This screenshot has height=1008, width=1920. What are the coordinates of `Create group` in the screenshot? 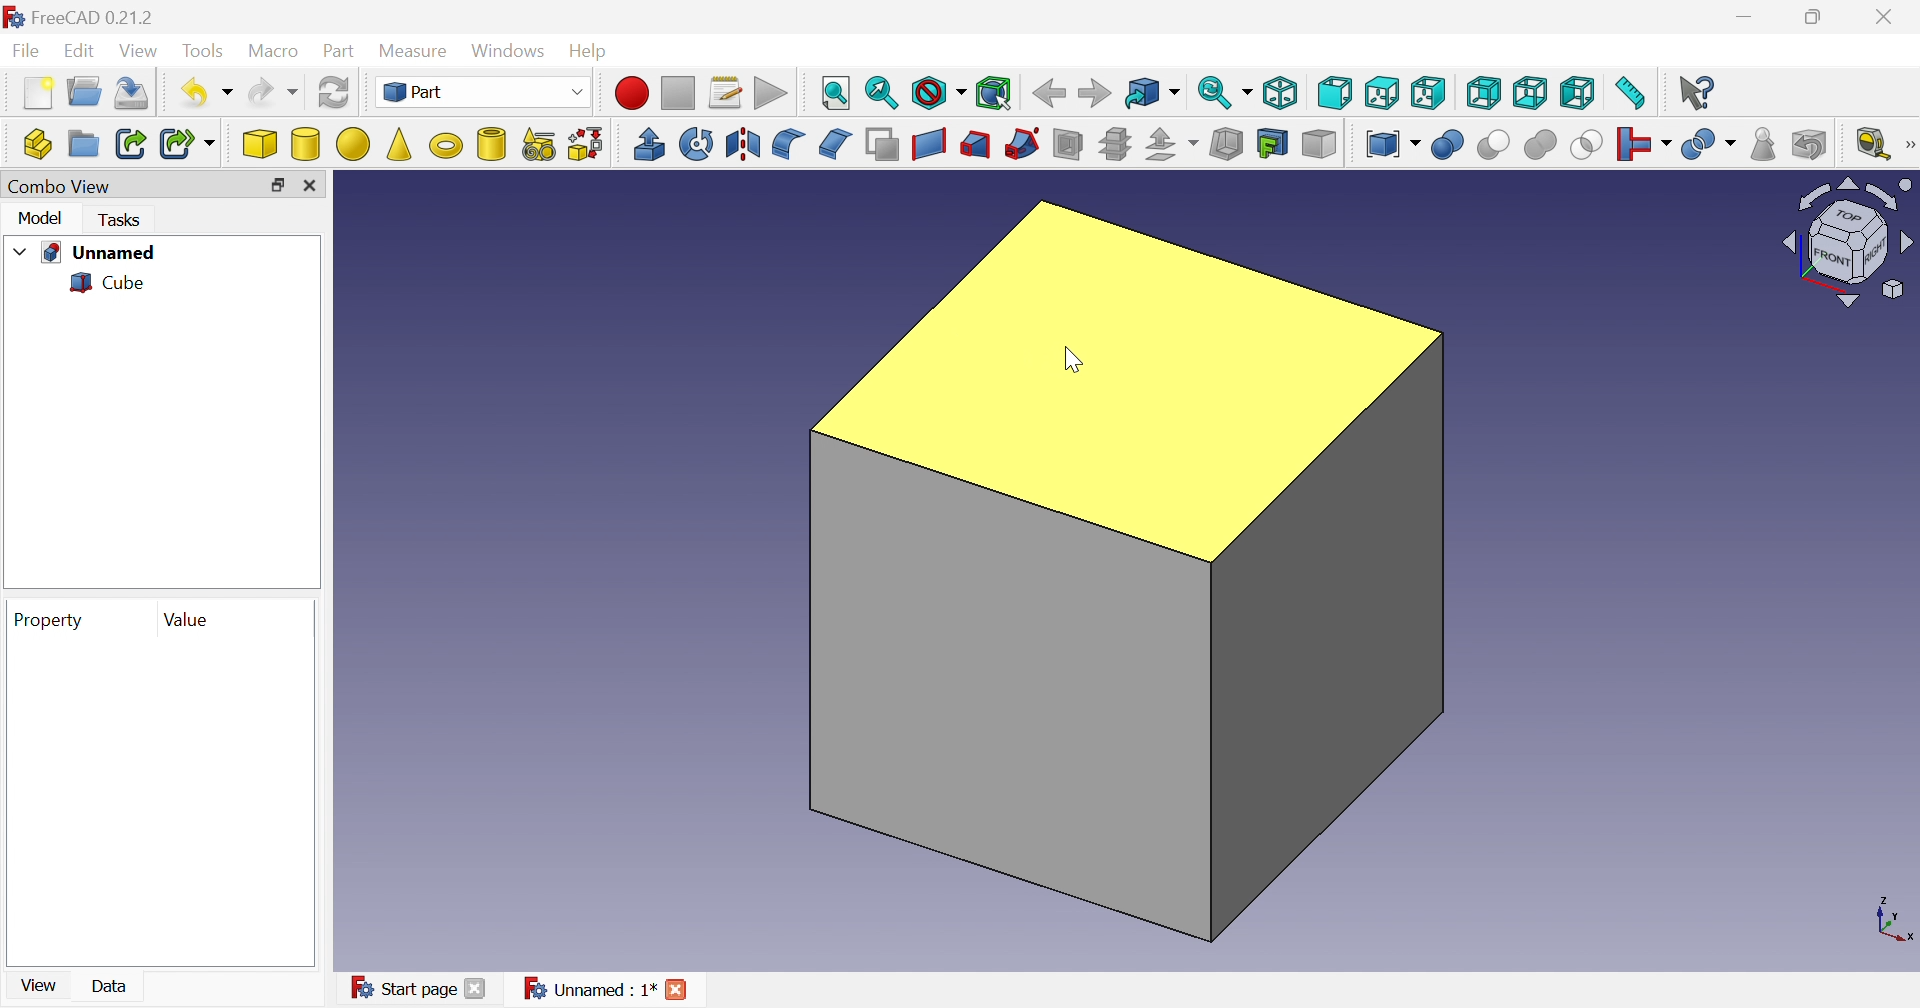 It's located at (83, 143).